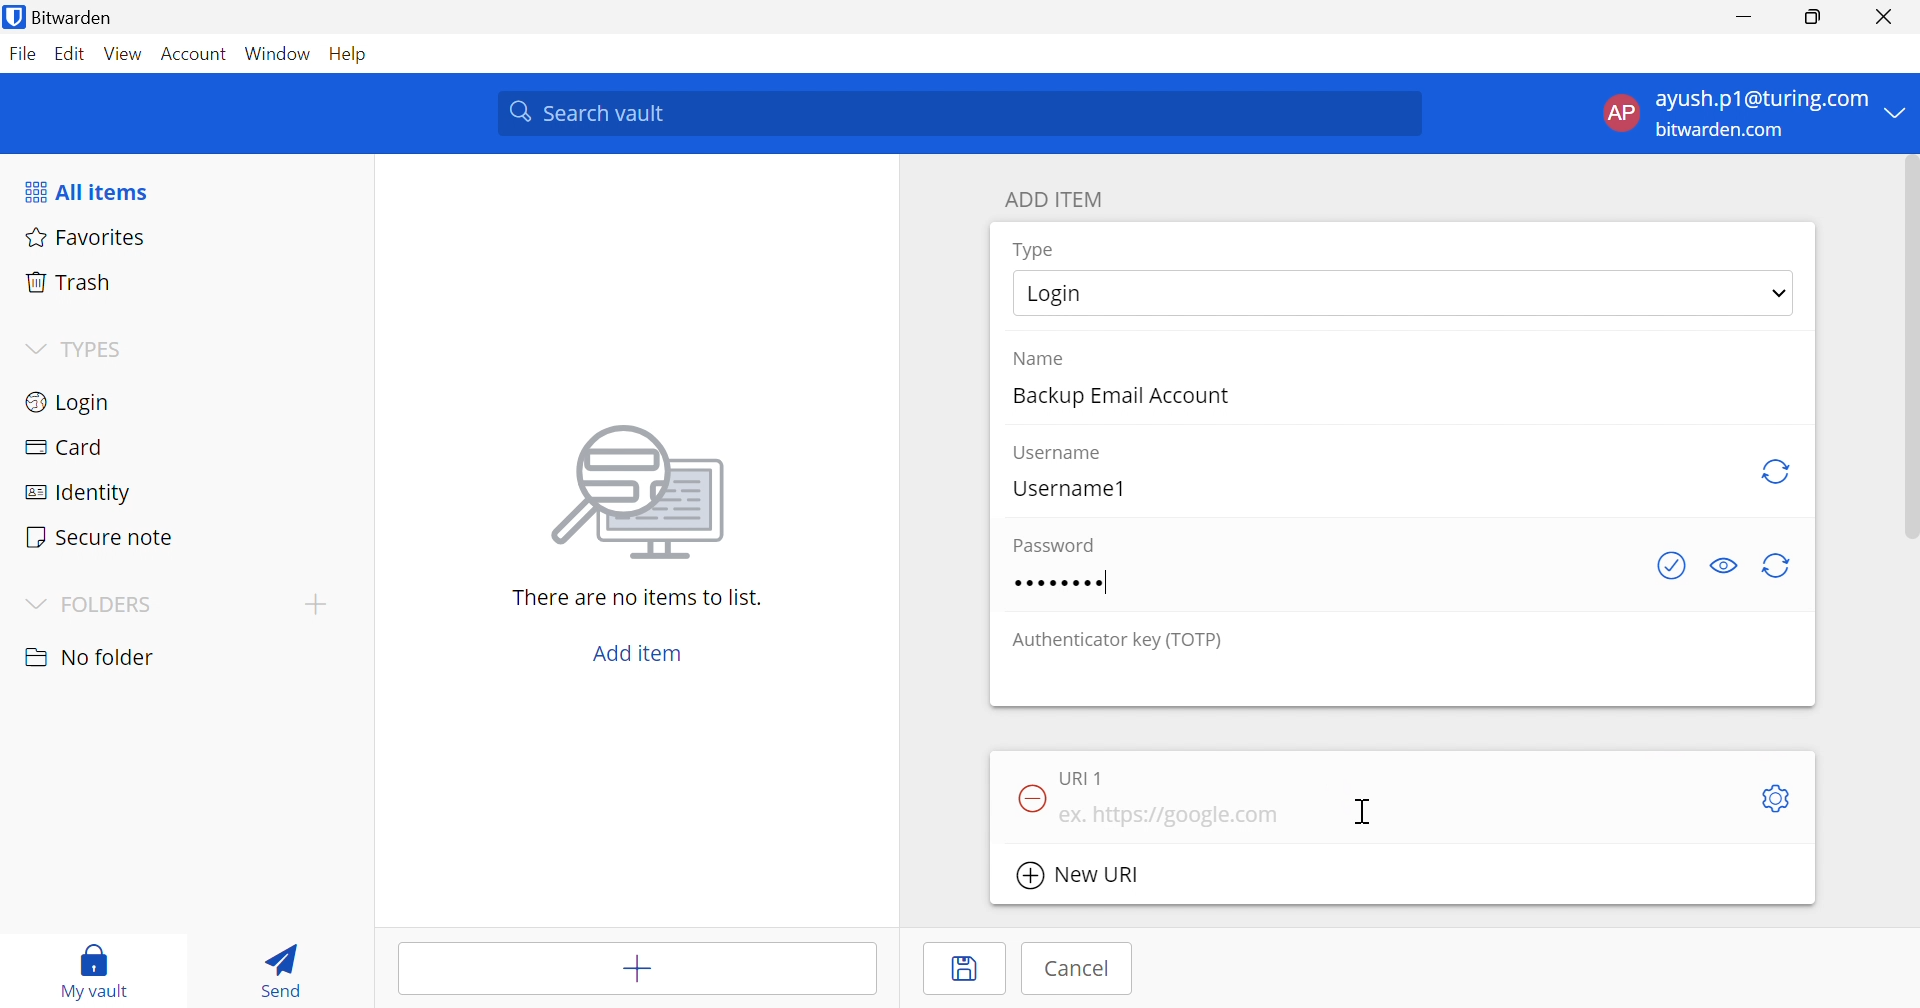  I want to click on Search vault, so click(964, 114).